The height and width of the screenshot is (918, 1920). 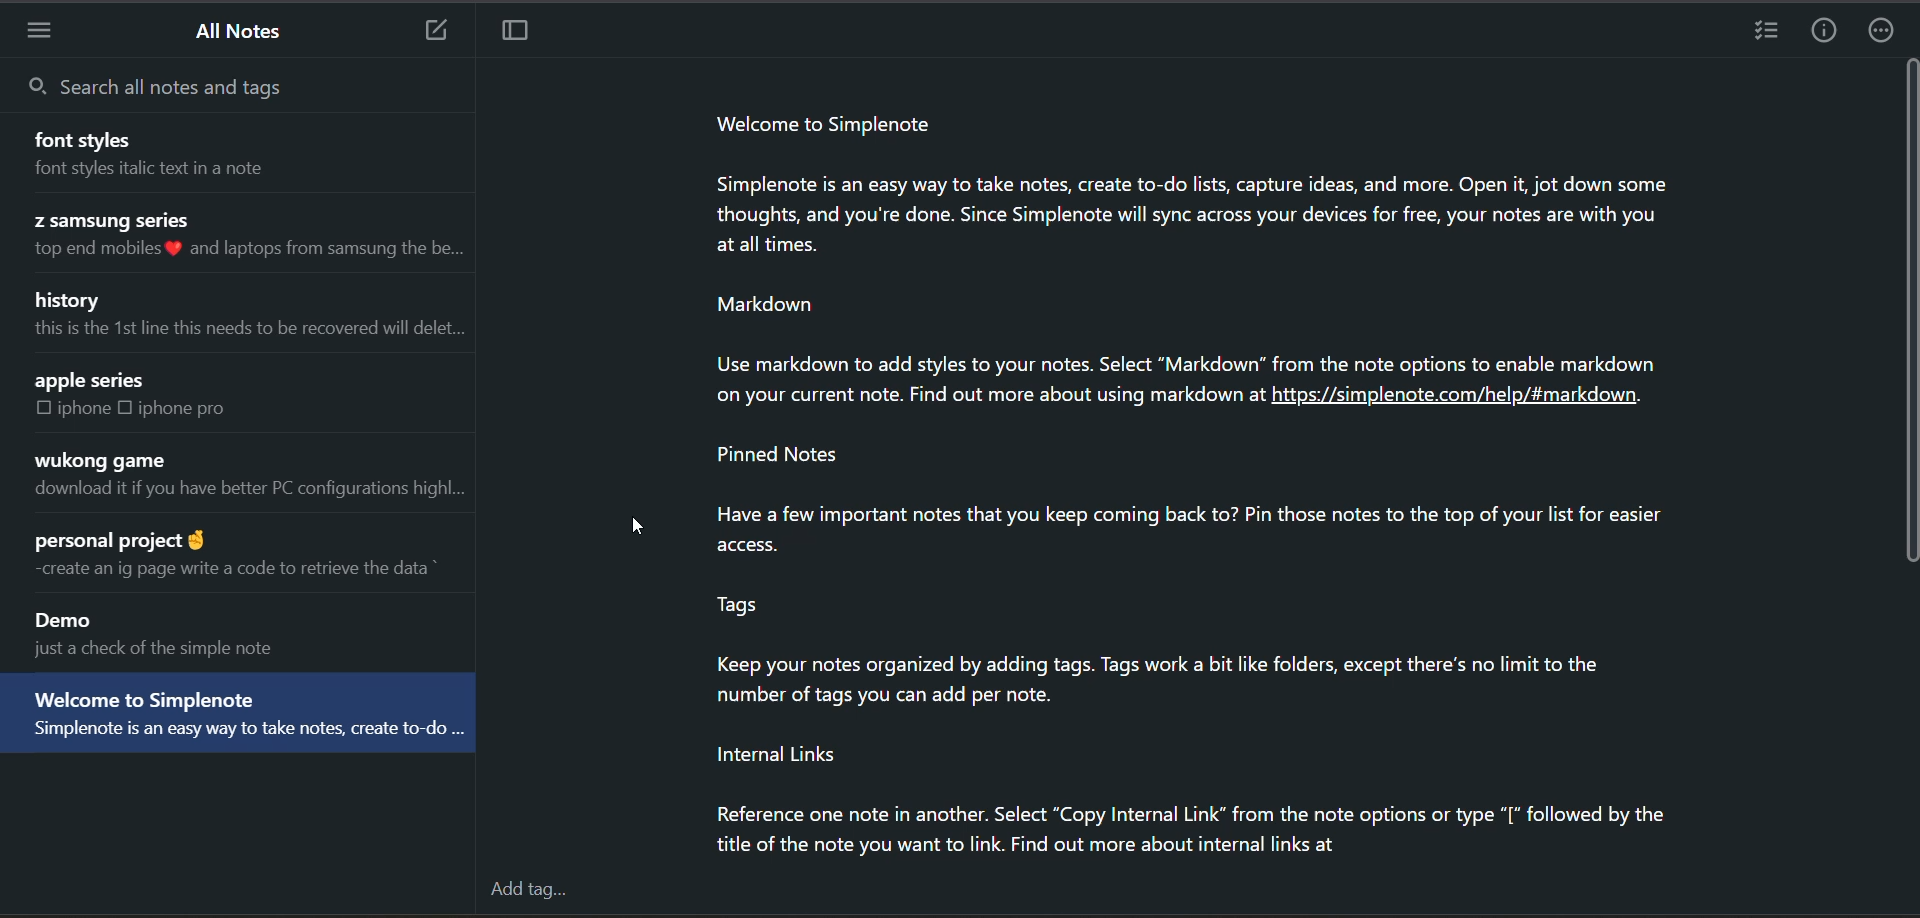 What do you see at coordinates (217, 89) in the screenshot?
I see `search` at bounding box center [217, 89].